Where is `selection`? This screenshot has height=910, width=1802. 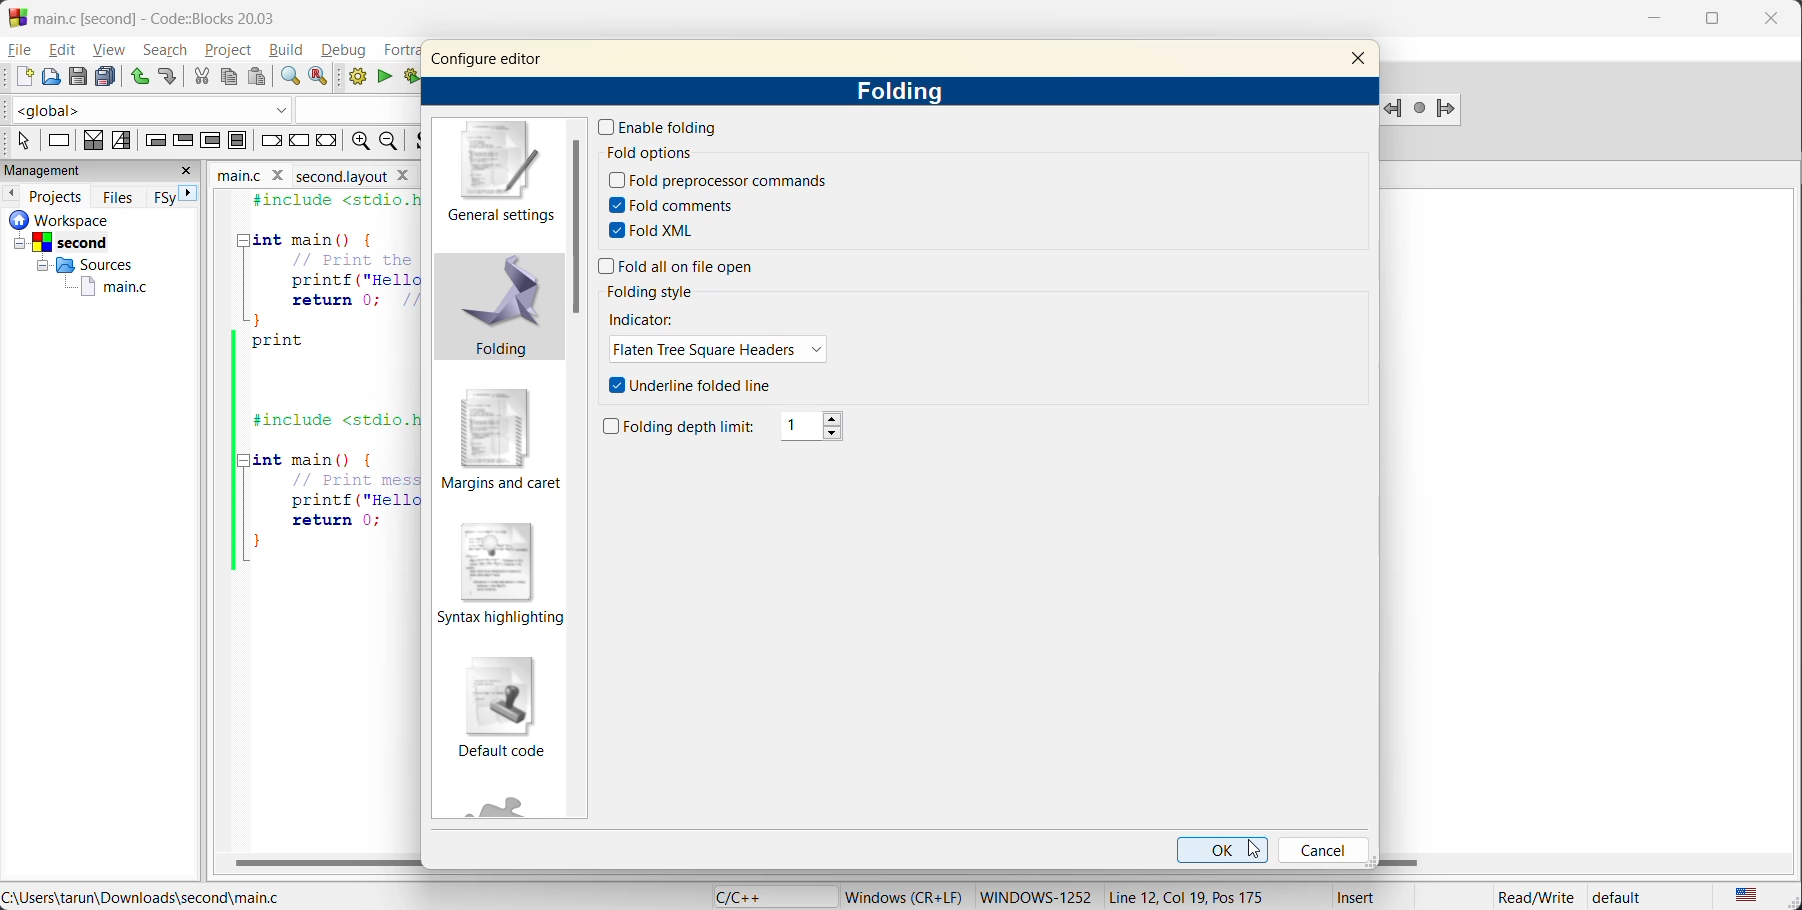
selection is located at coordinates (120, 141).